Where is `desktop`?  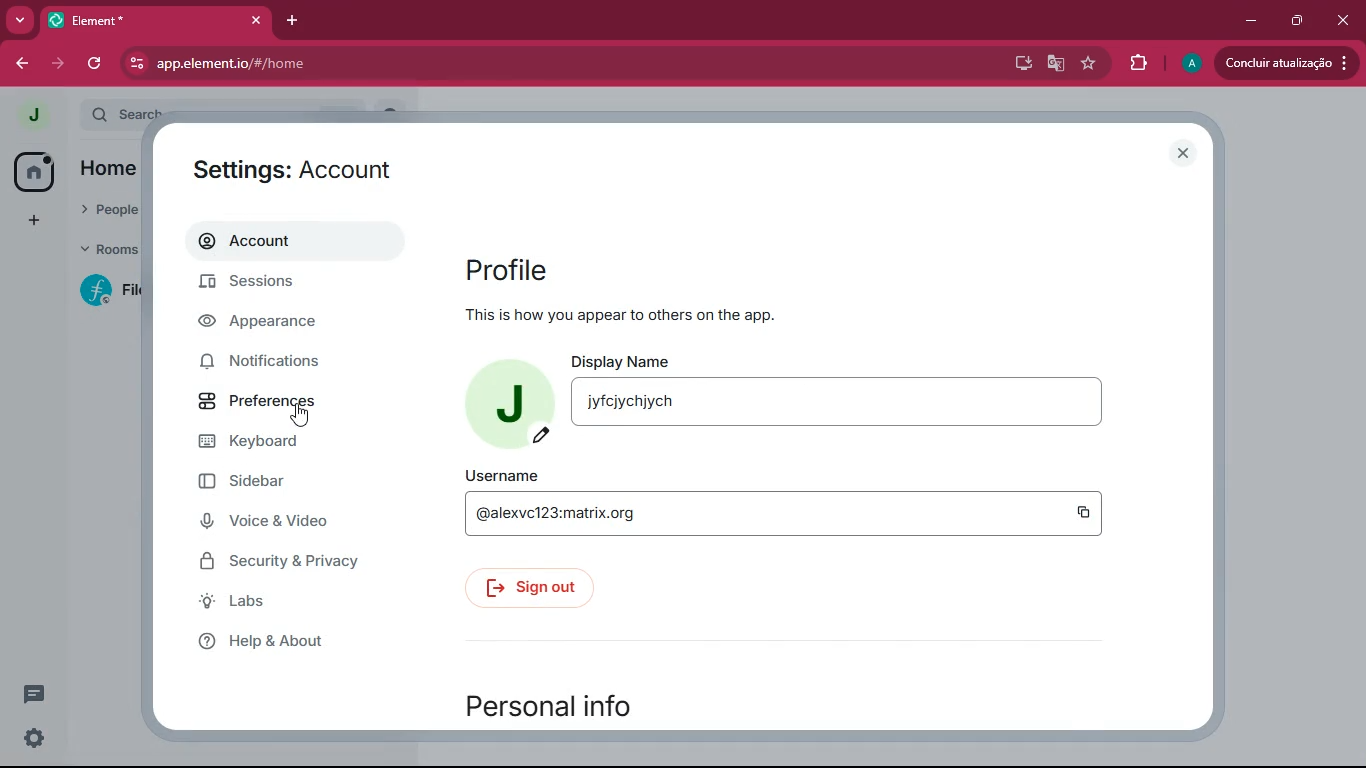 desktop is located at coordinates (1017, 64).